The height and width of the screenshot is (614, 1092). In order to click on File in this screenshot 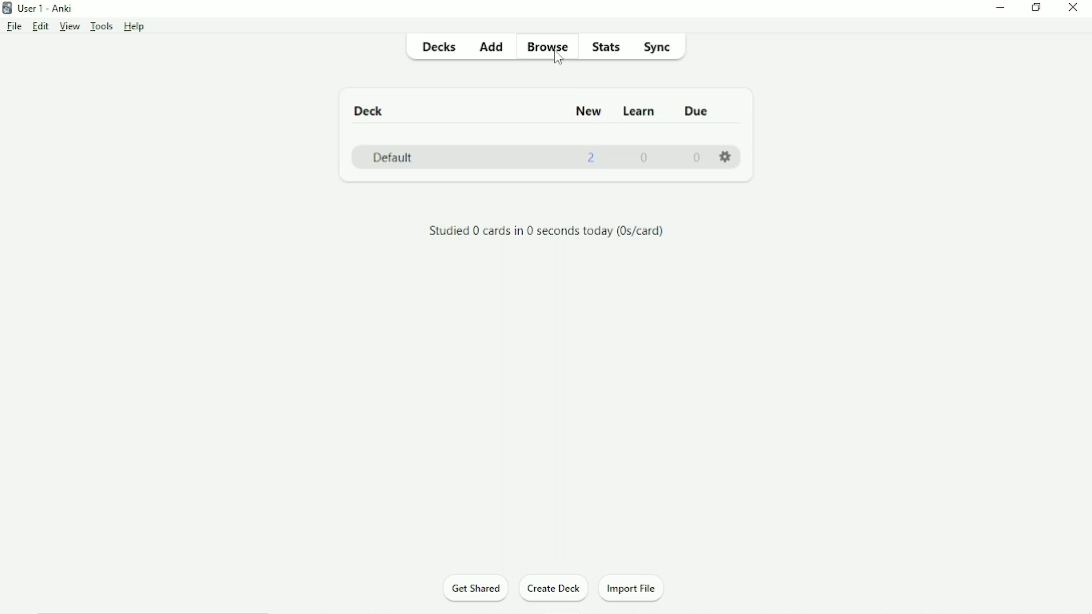, I will do `click(15, 27)`.